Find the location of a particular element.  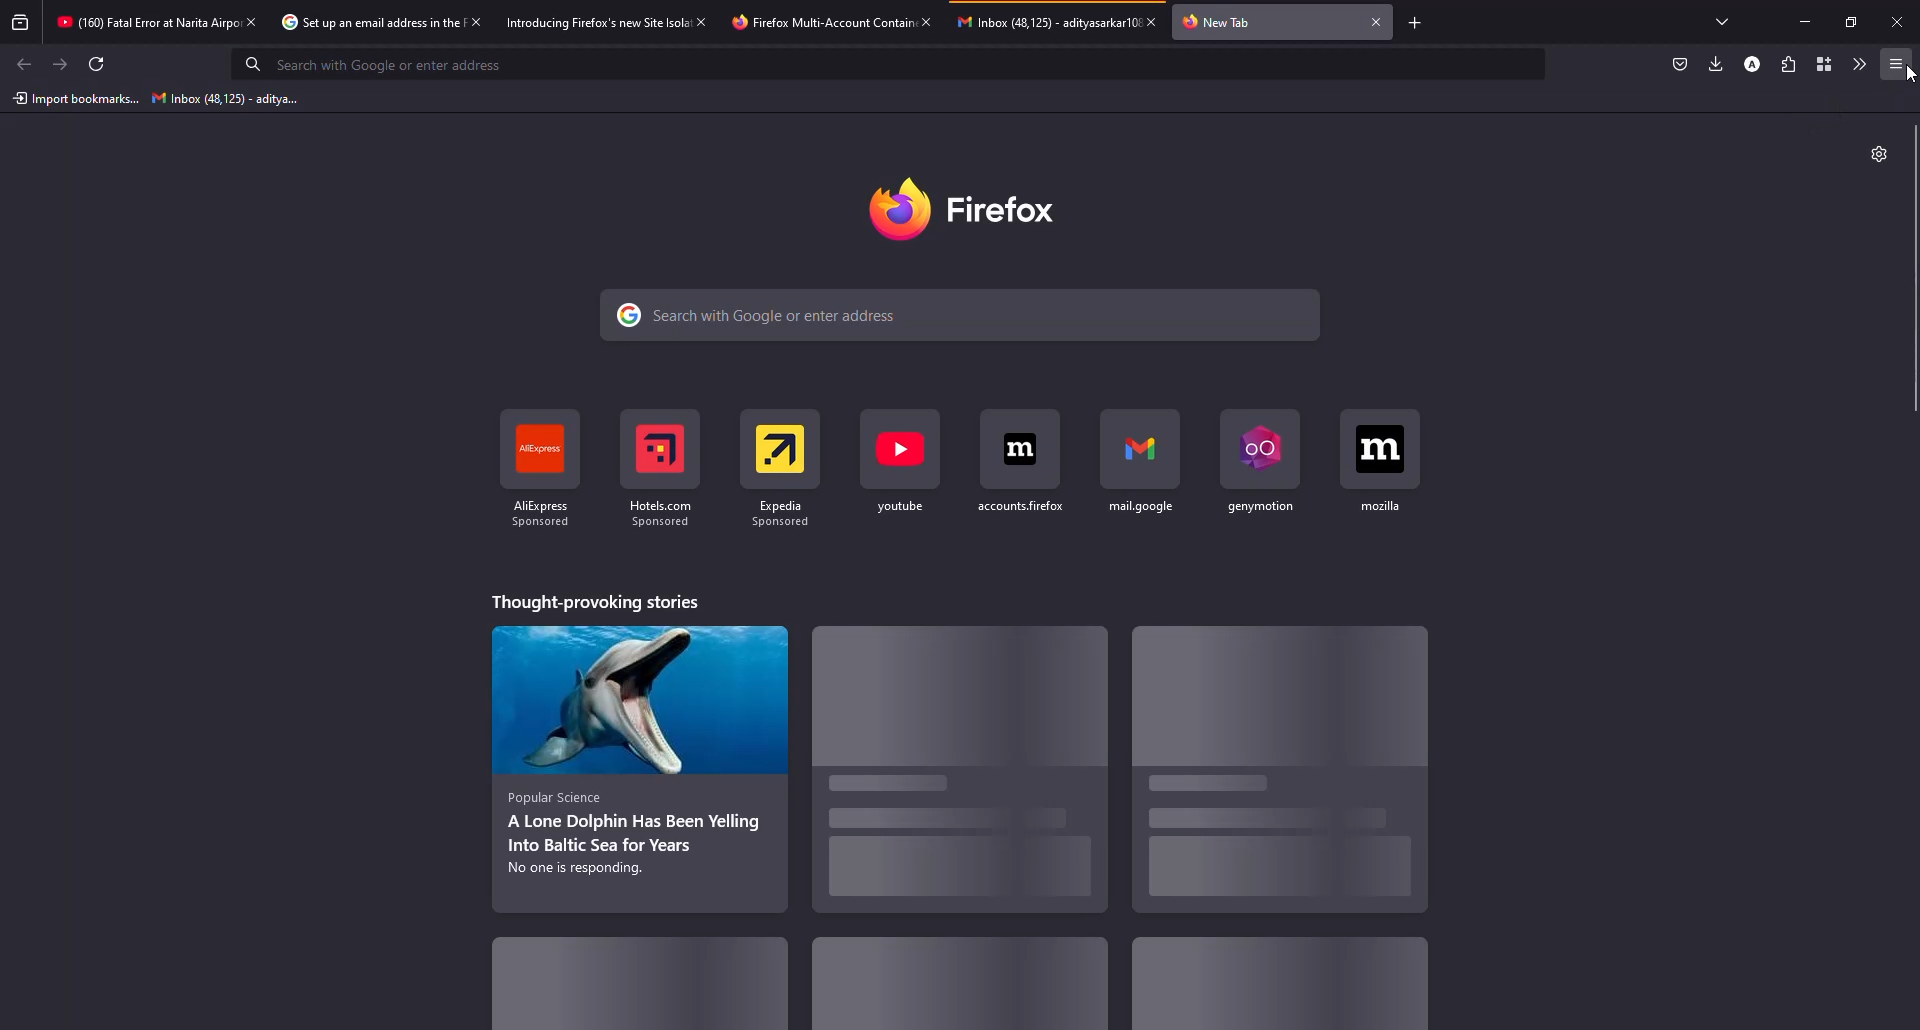

import bookmarks is located at coordinates (75, 99).